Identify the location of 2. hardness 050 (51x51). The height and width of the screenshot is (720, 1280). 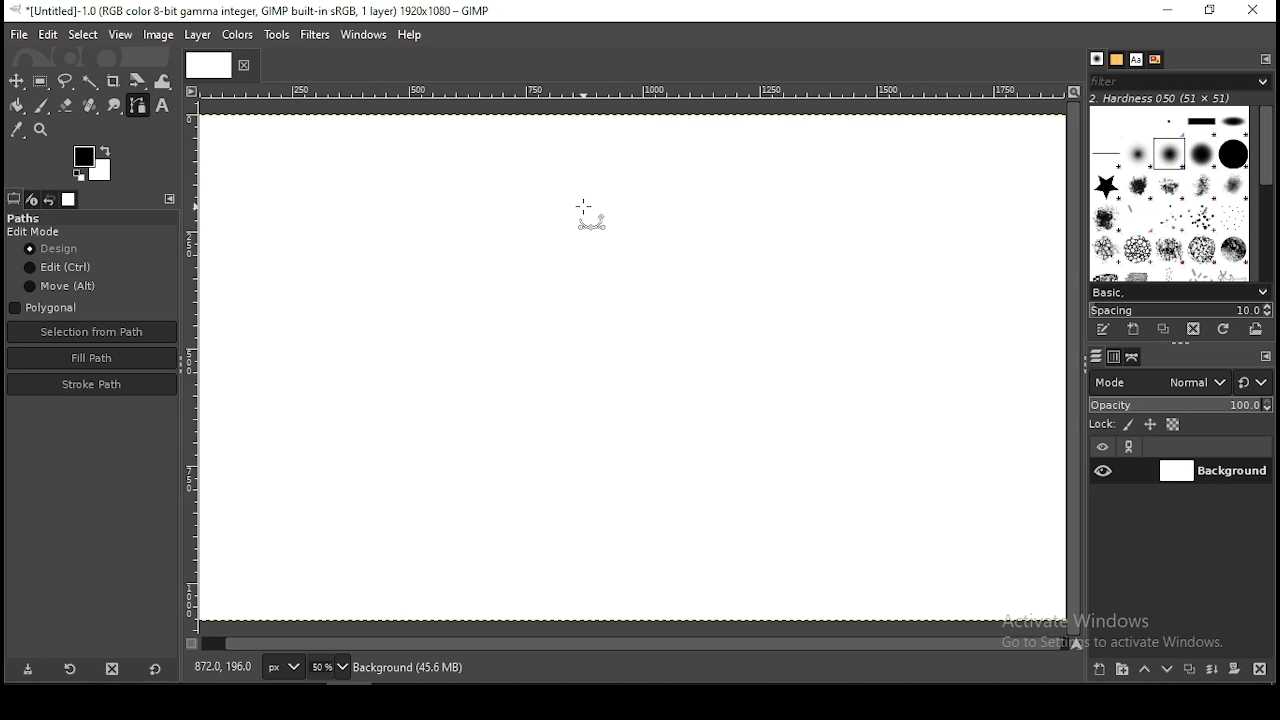
(1170, 99).